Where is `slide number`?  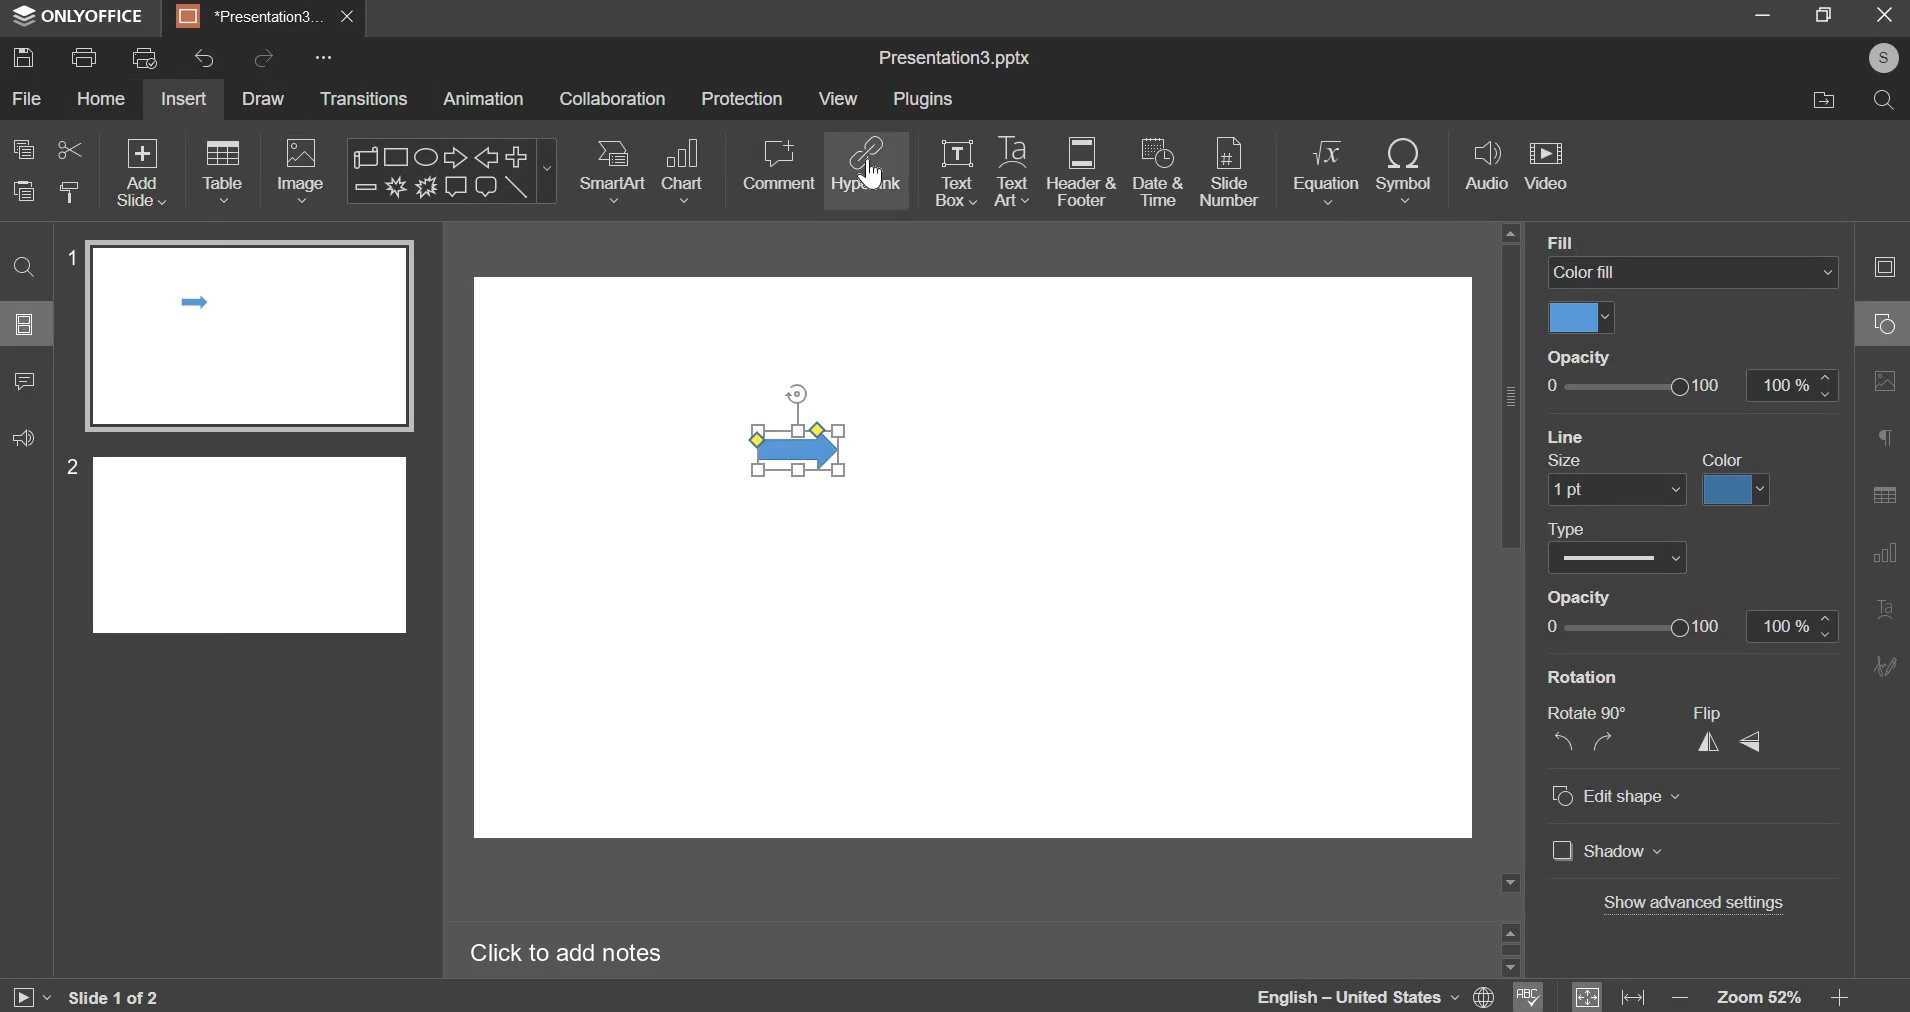 slide number is located at coordinates (1229, 174).